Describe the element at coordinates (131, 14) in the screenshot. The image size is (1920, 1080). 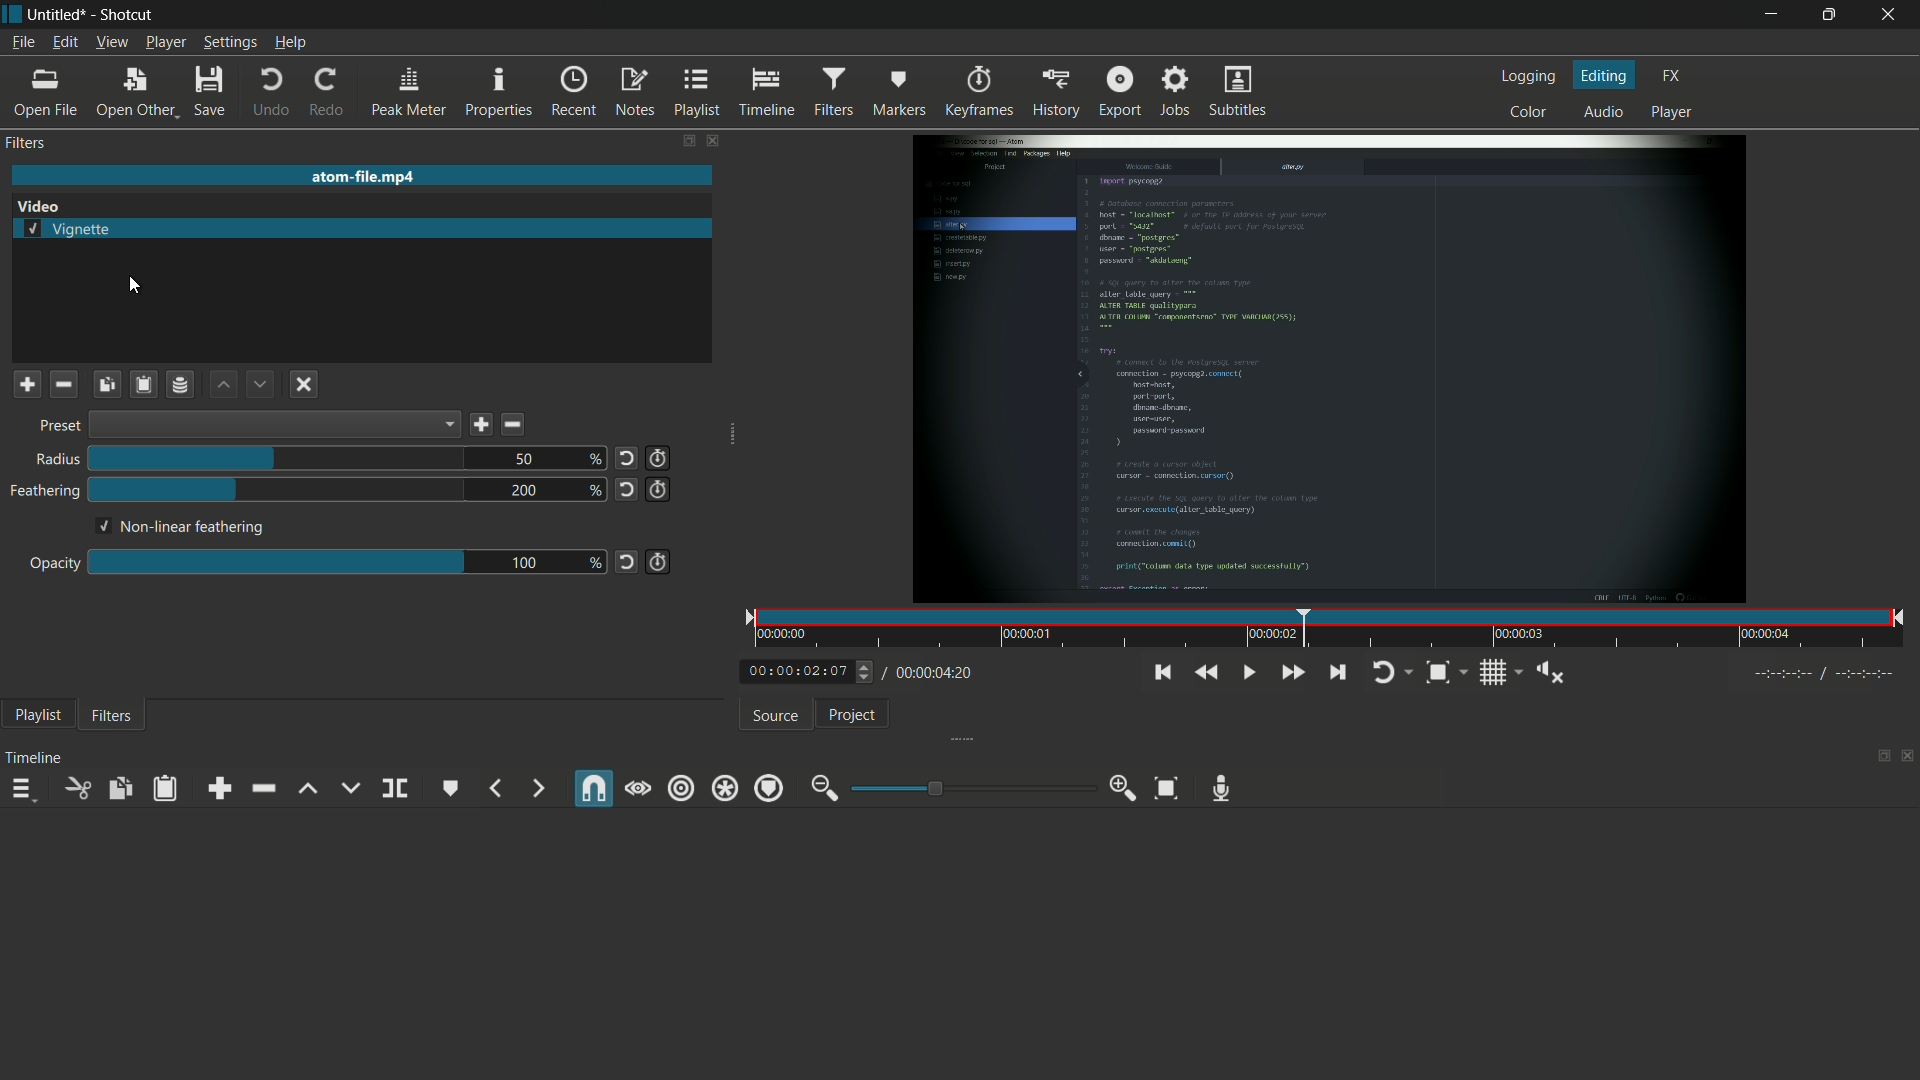
I see `app name` at that location.